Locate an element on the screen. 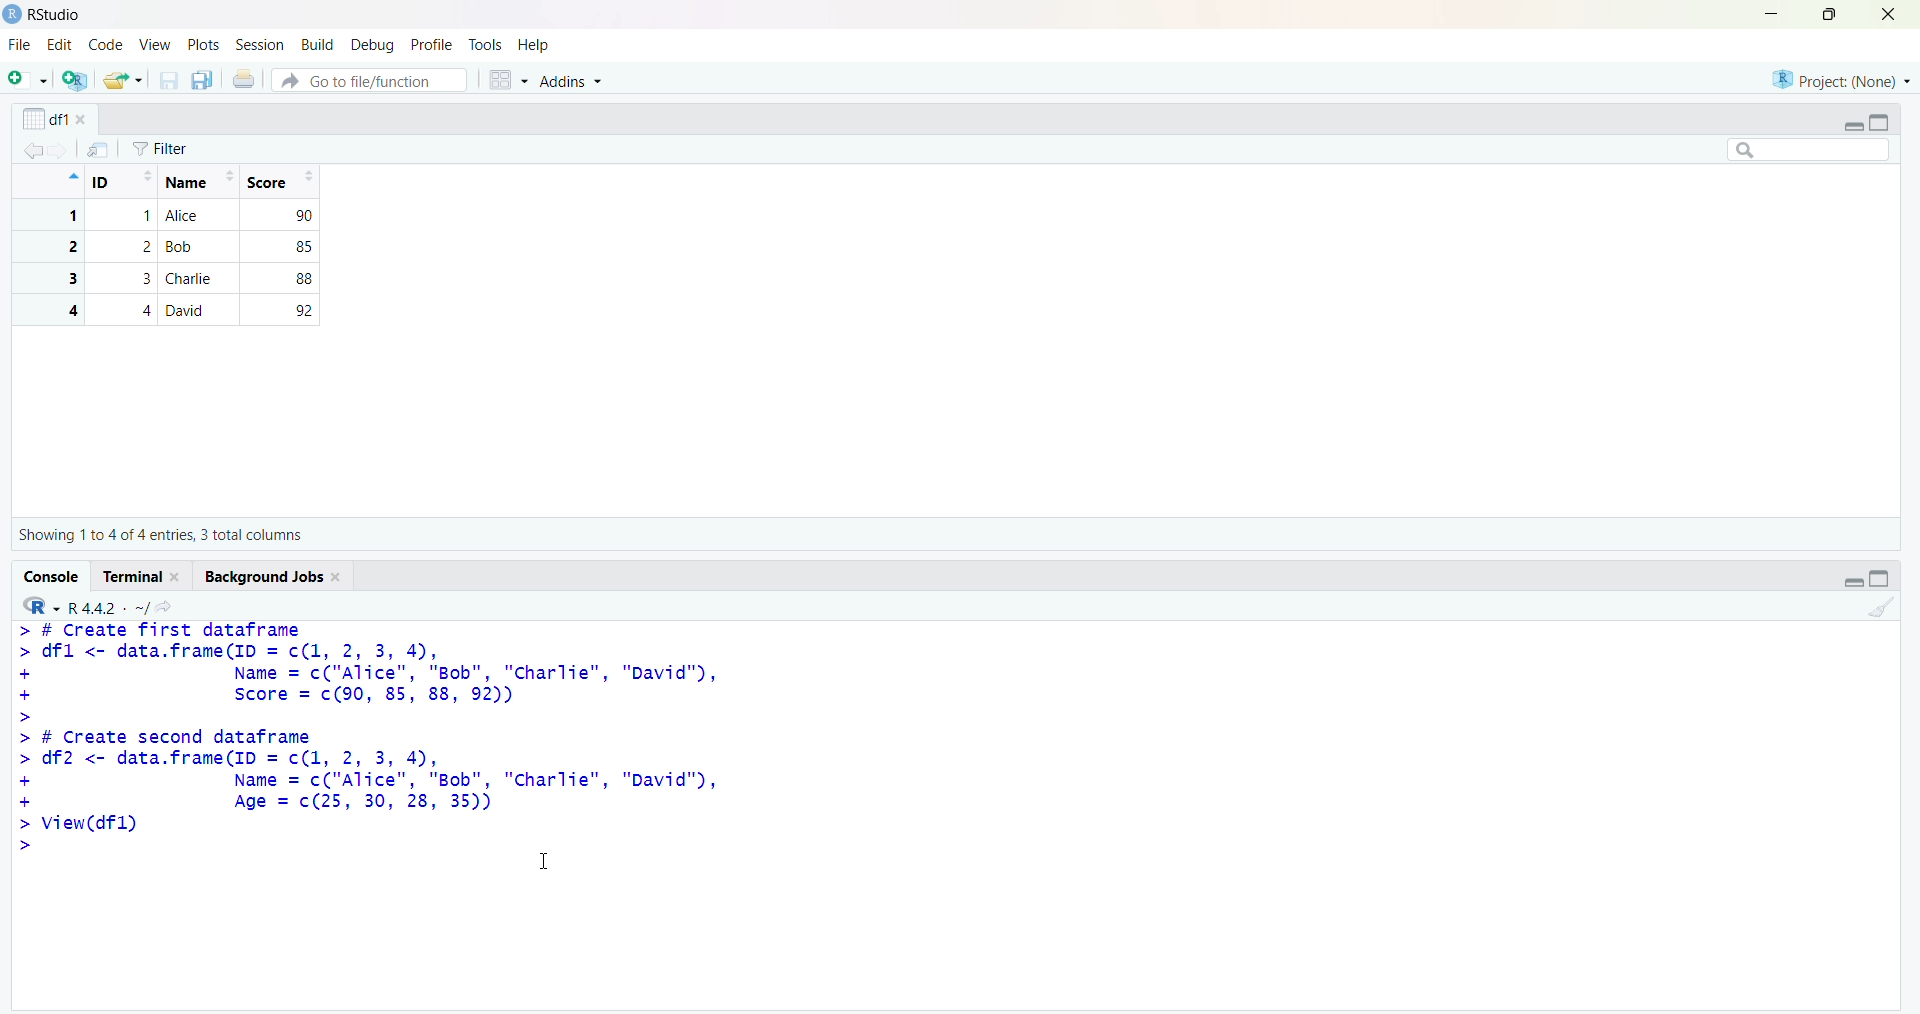  Score is located at coordinates (282, 182).